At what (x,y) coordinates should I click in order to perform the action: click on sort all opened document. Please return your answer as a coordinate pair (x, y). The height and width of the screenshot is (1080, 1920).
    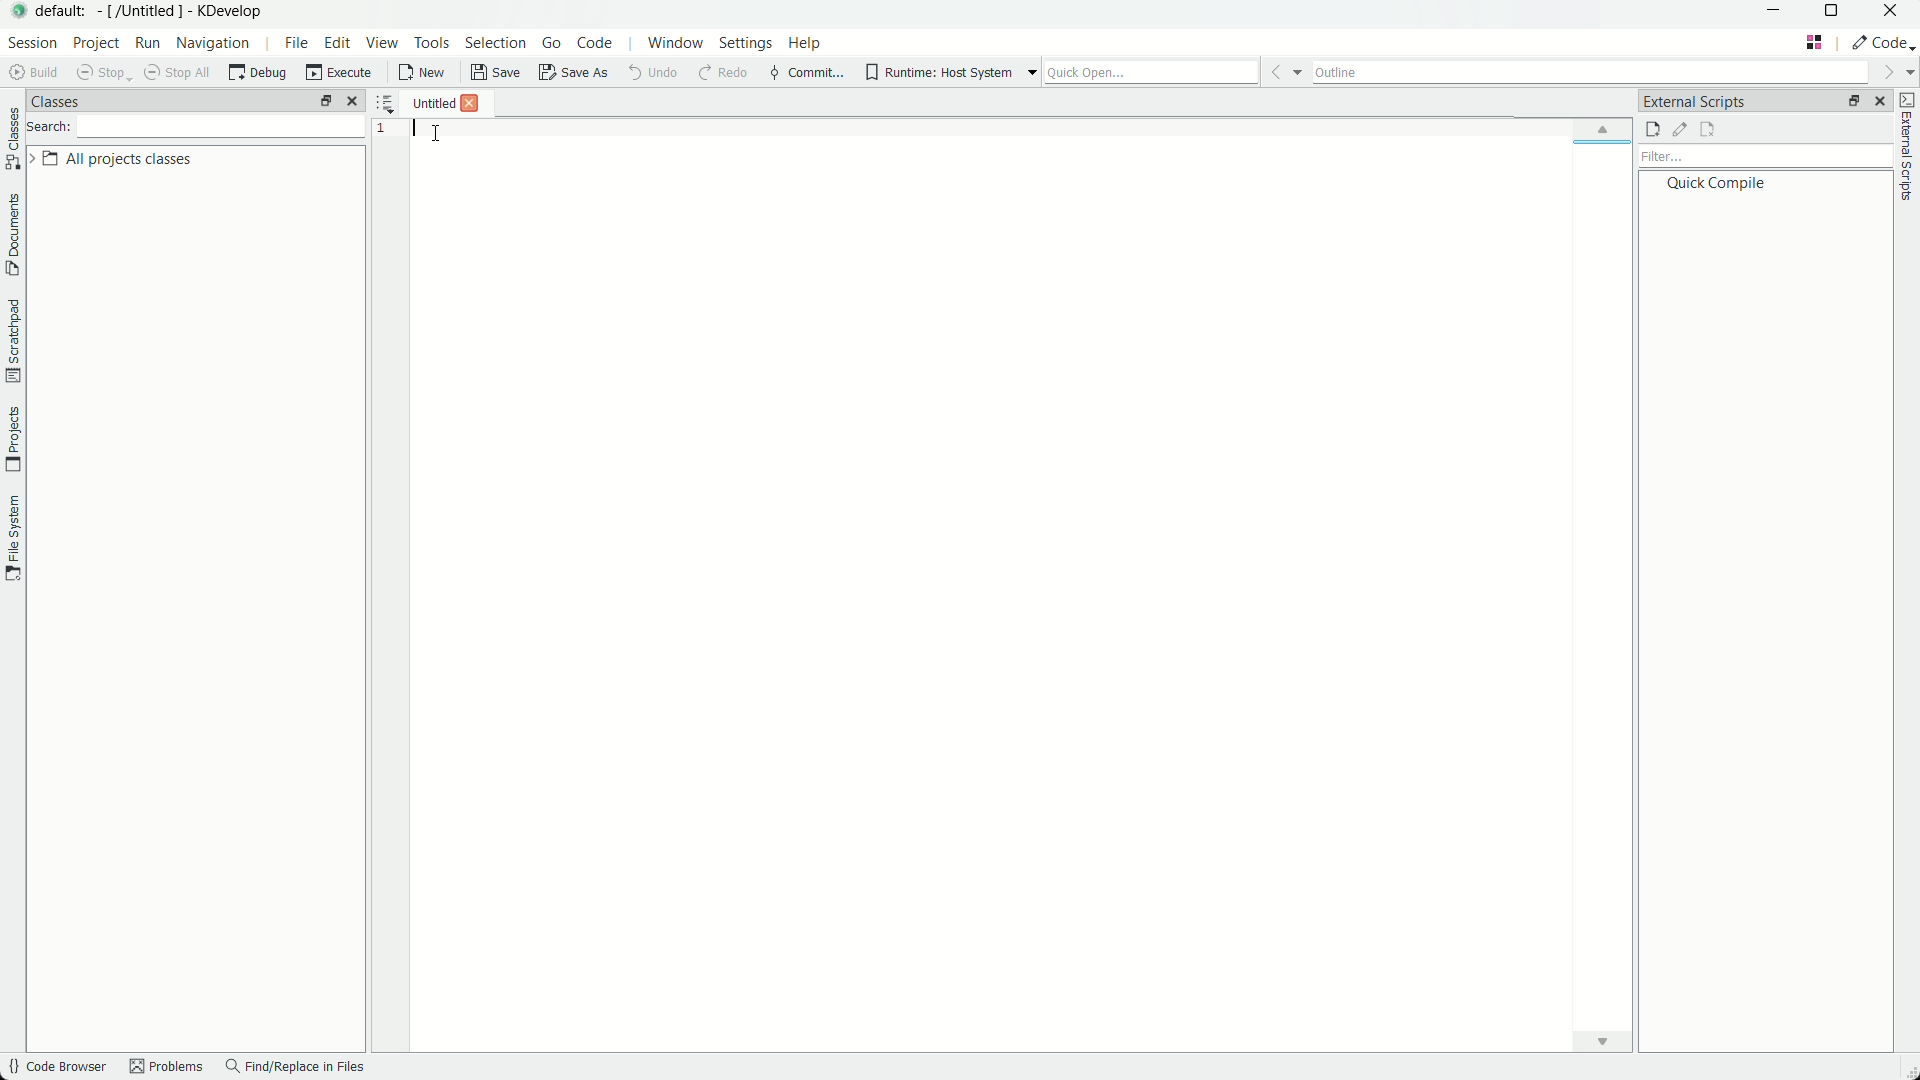
    Looking at the image, I should click on (386, 102).